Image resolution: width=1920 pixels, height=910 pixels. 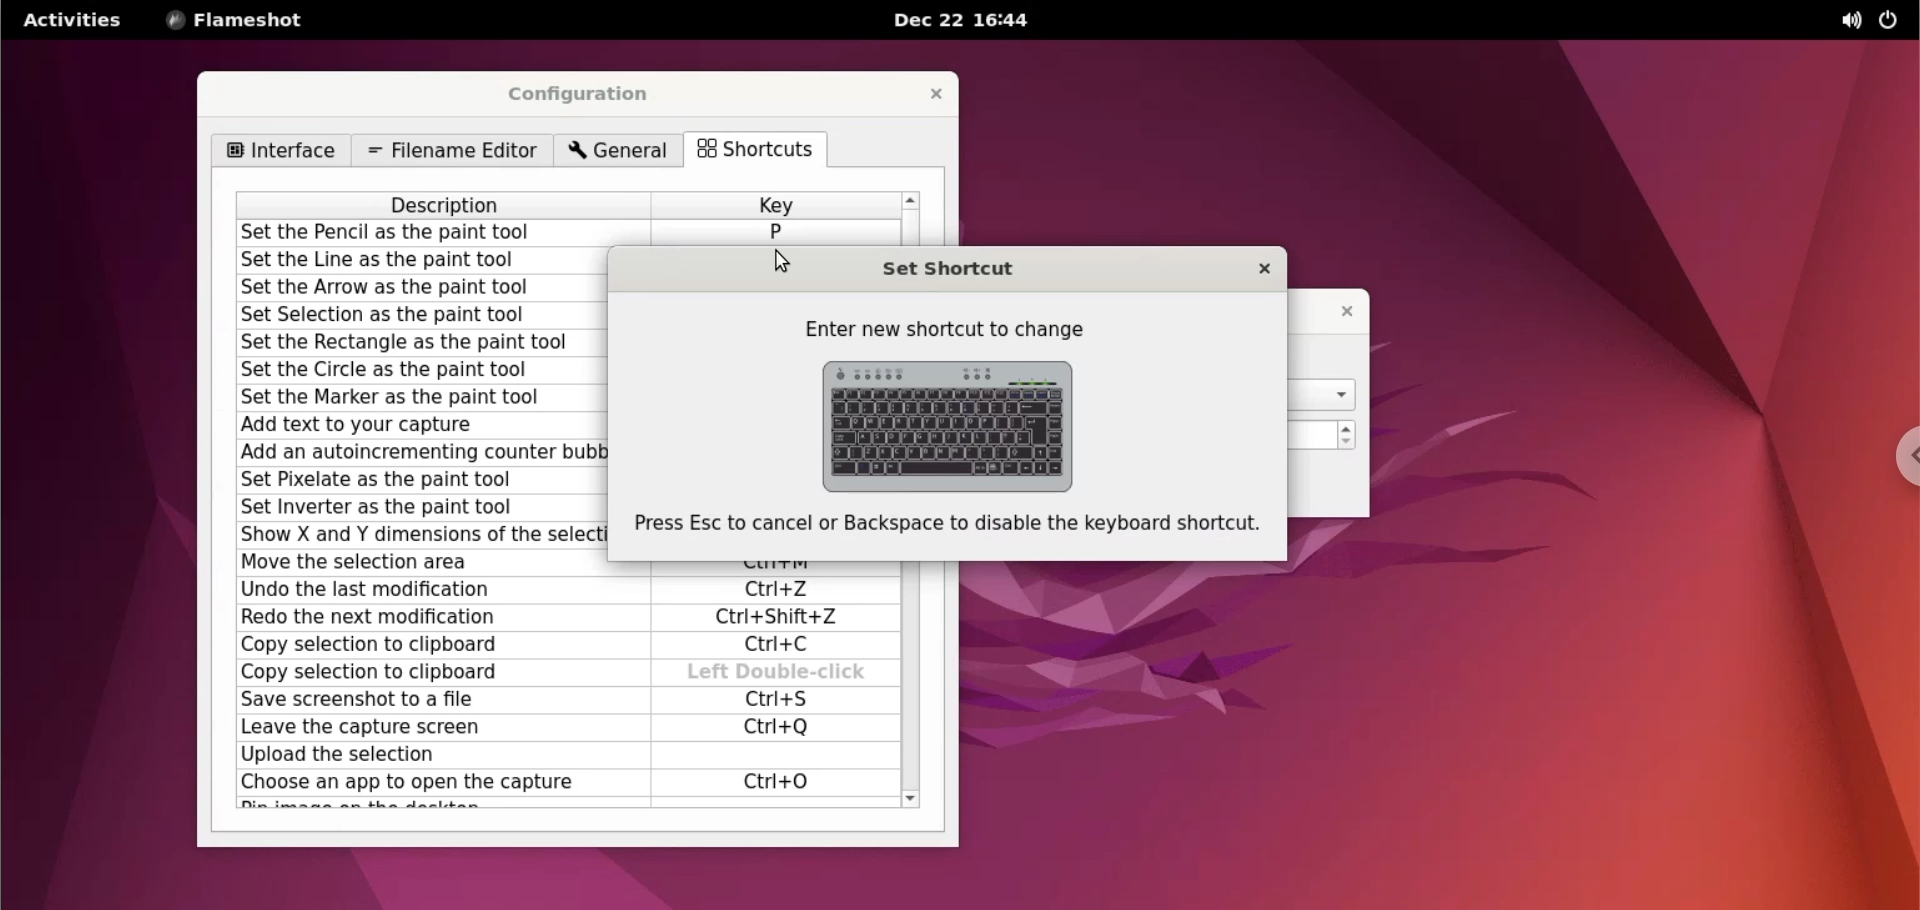 What do you see at coordinates (436, 784) in the screenshot?
I see `choose an app to open the capture` at bounding box center [436, 784].